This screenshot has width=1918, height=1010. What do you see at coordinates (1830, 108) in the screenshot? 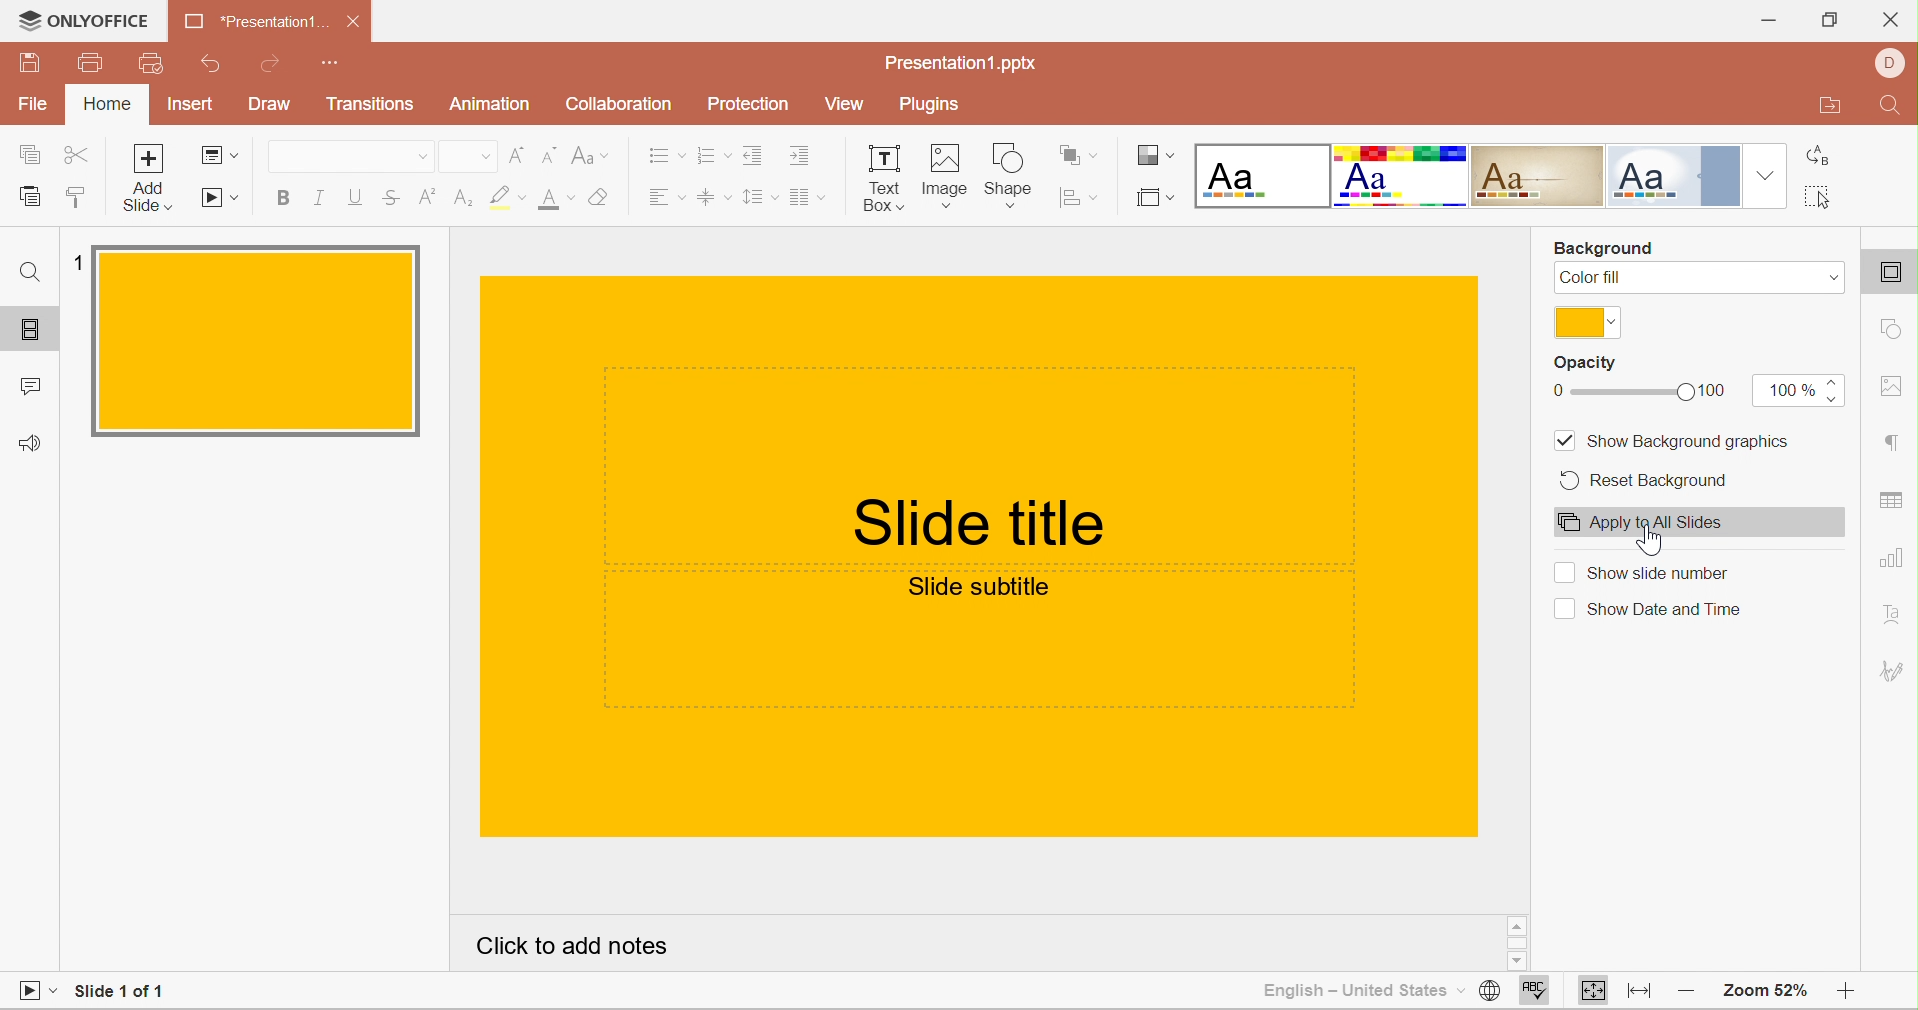
I see `Open file location` at bounding box center [1830, 108].